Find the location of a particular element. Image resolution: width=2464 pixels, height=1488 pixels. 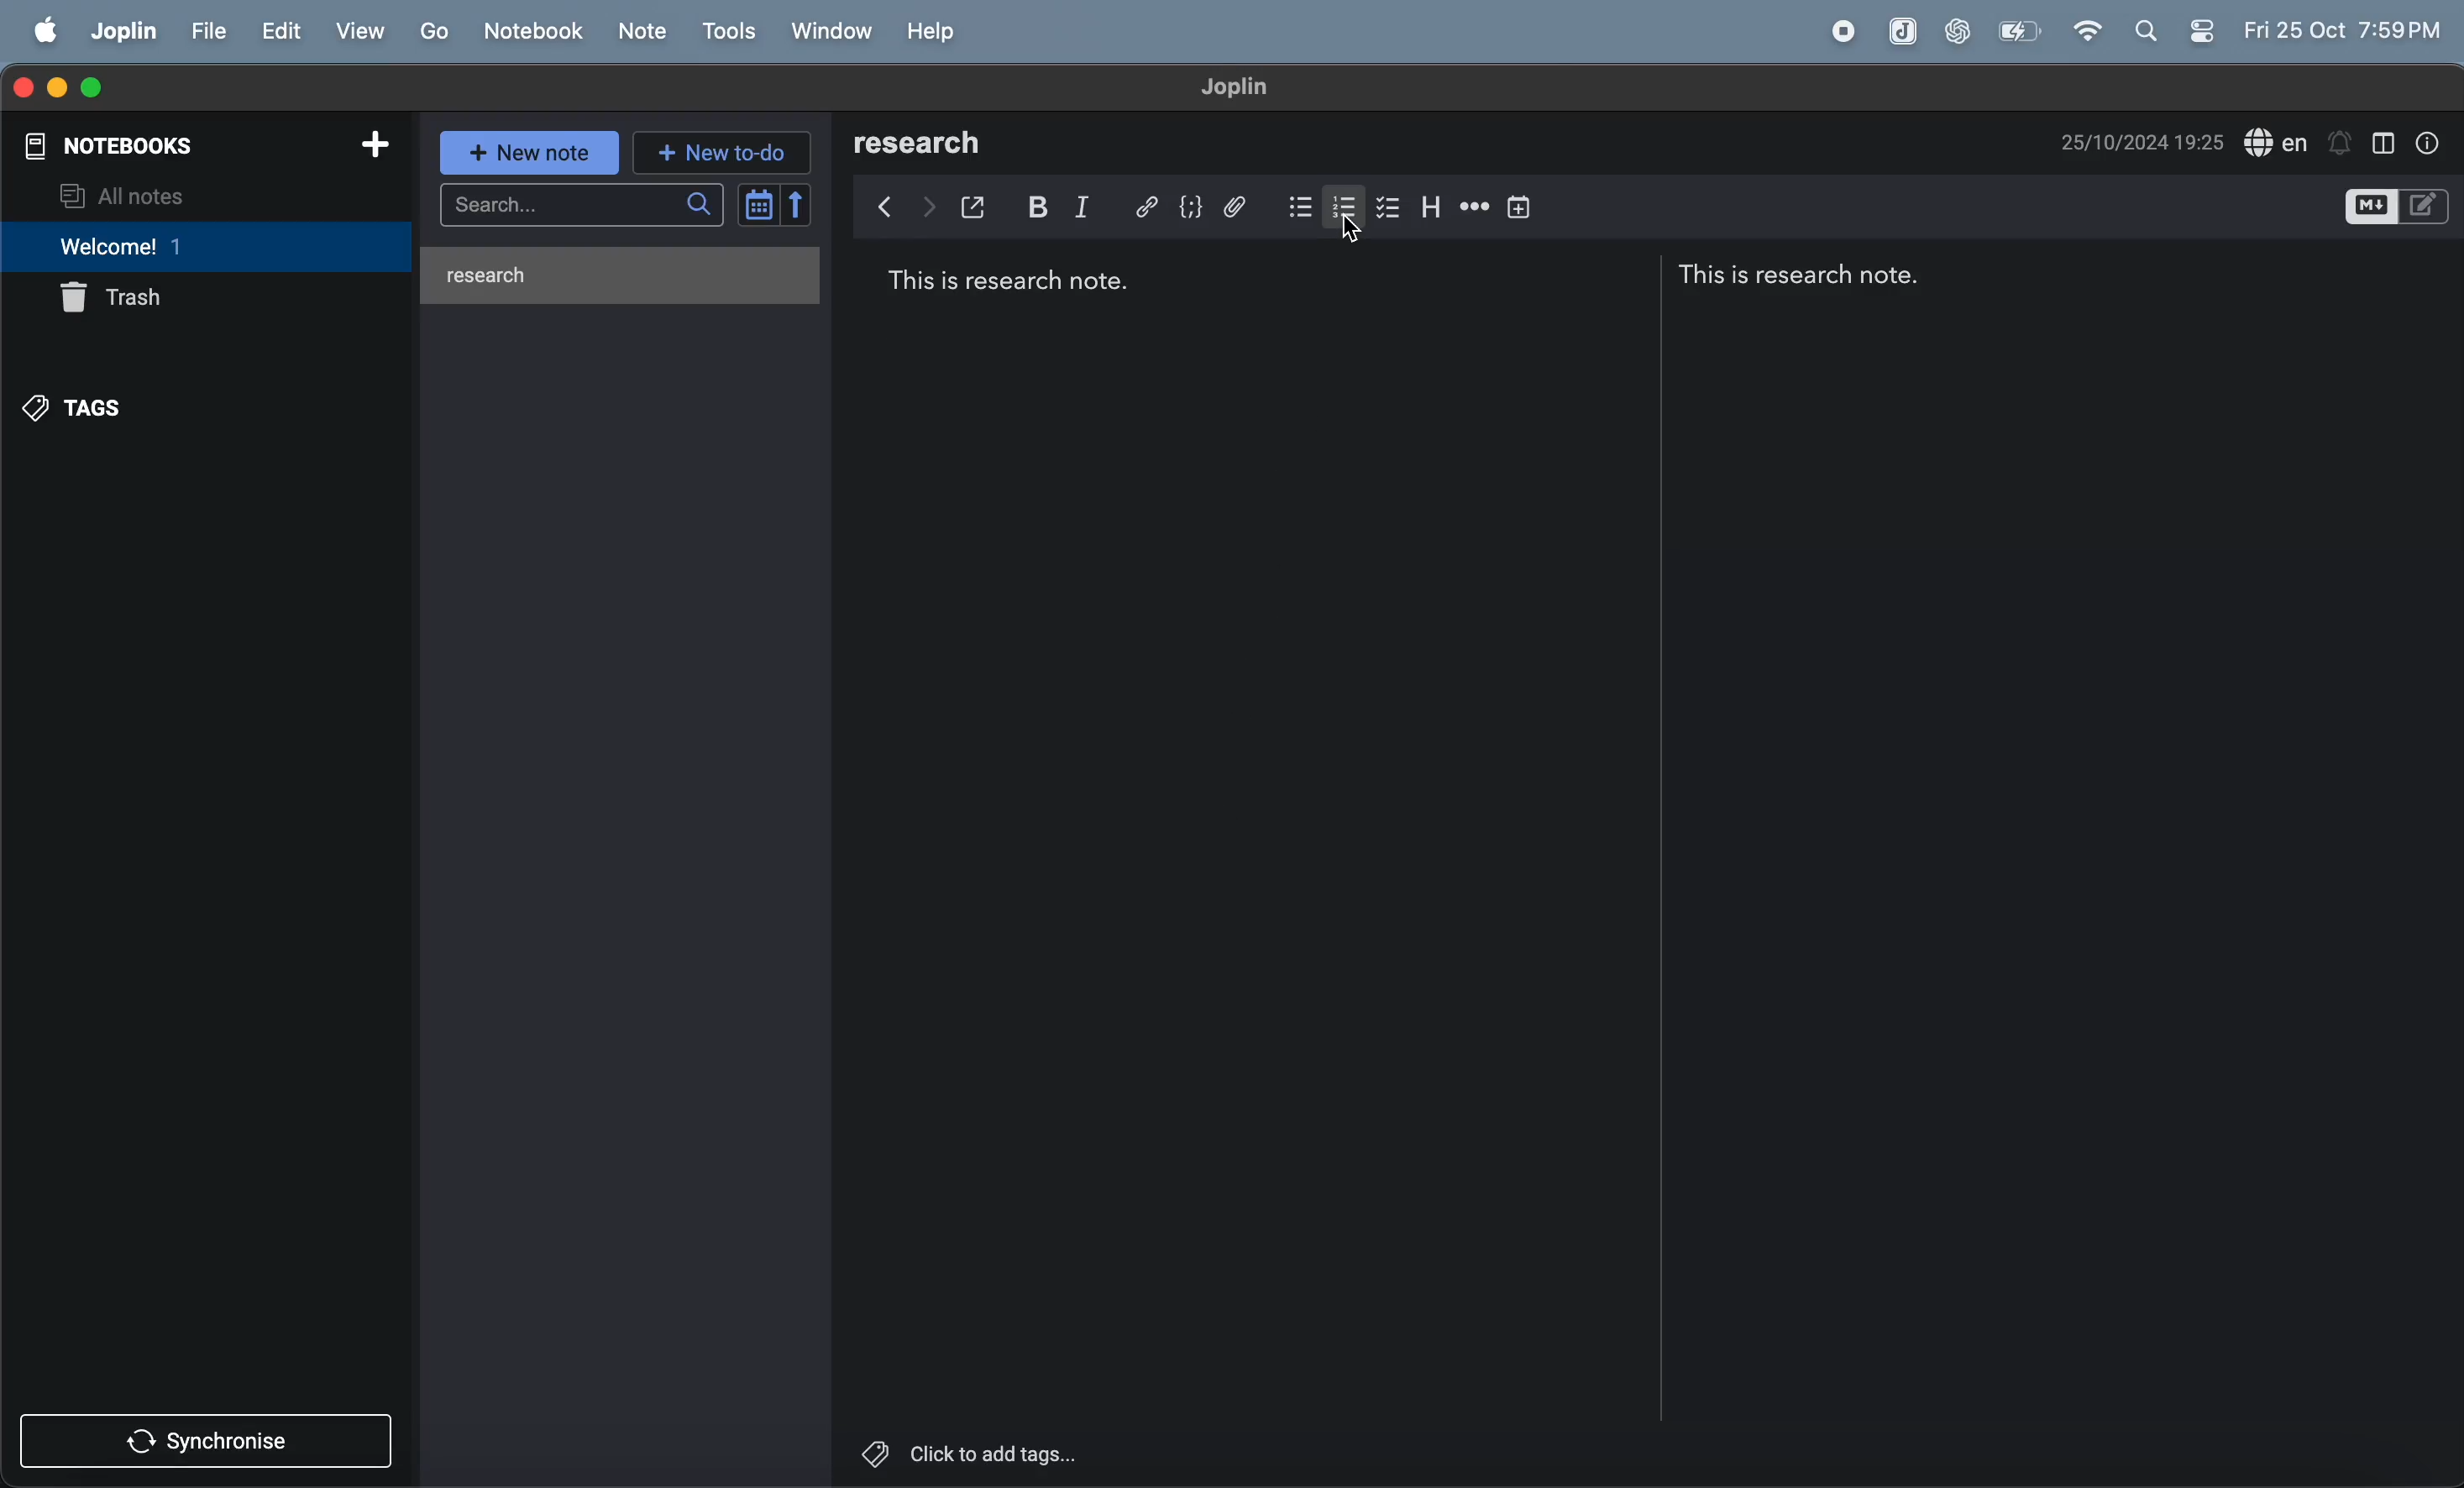

notebook is located at coordinates (535, 30).